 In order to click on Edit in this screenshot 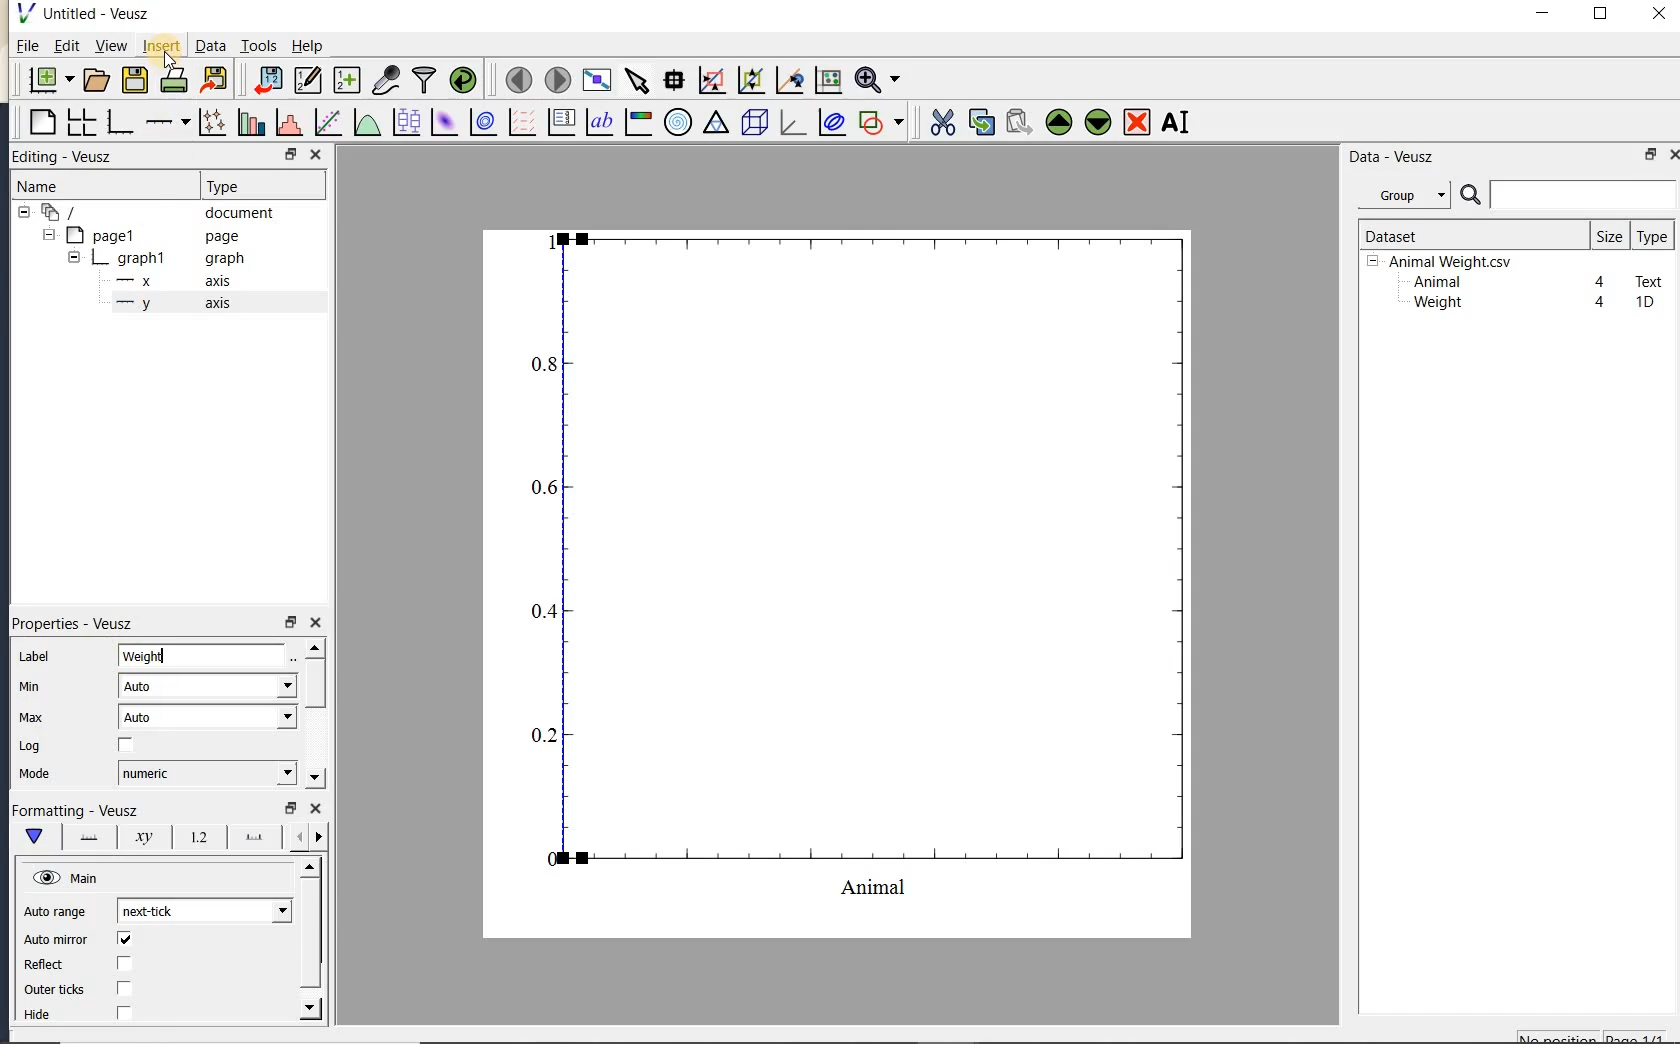, I will do `click(63, 48)`.